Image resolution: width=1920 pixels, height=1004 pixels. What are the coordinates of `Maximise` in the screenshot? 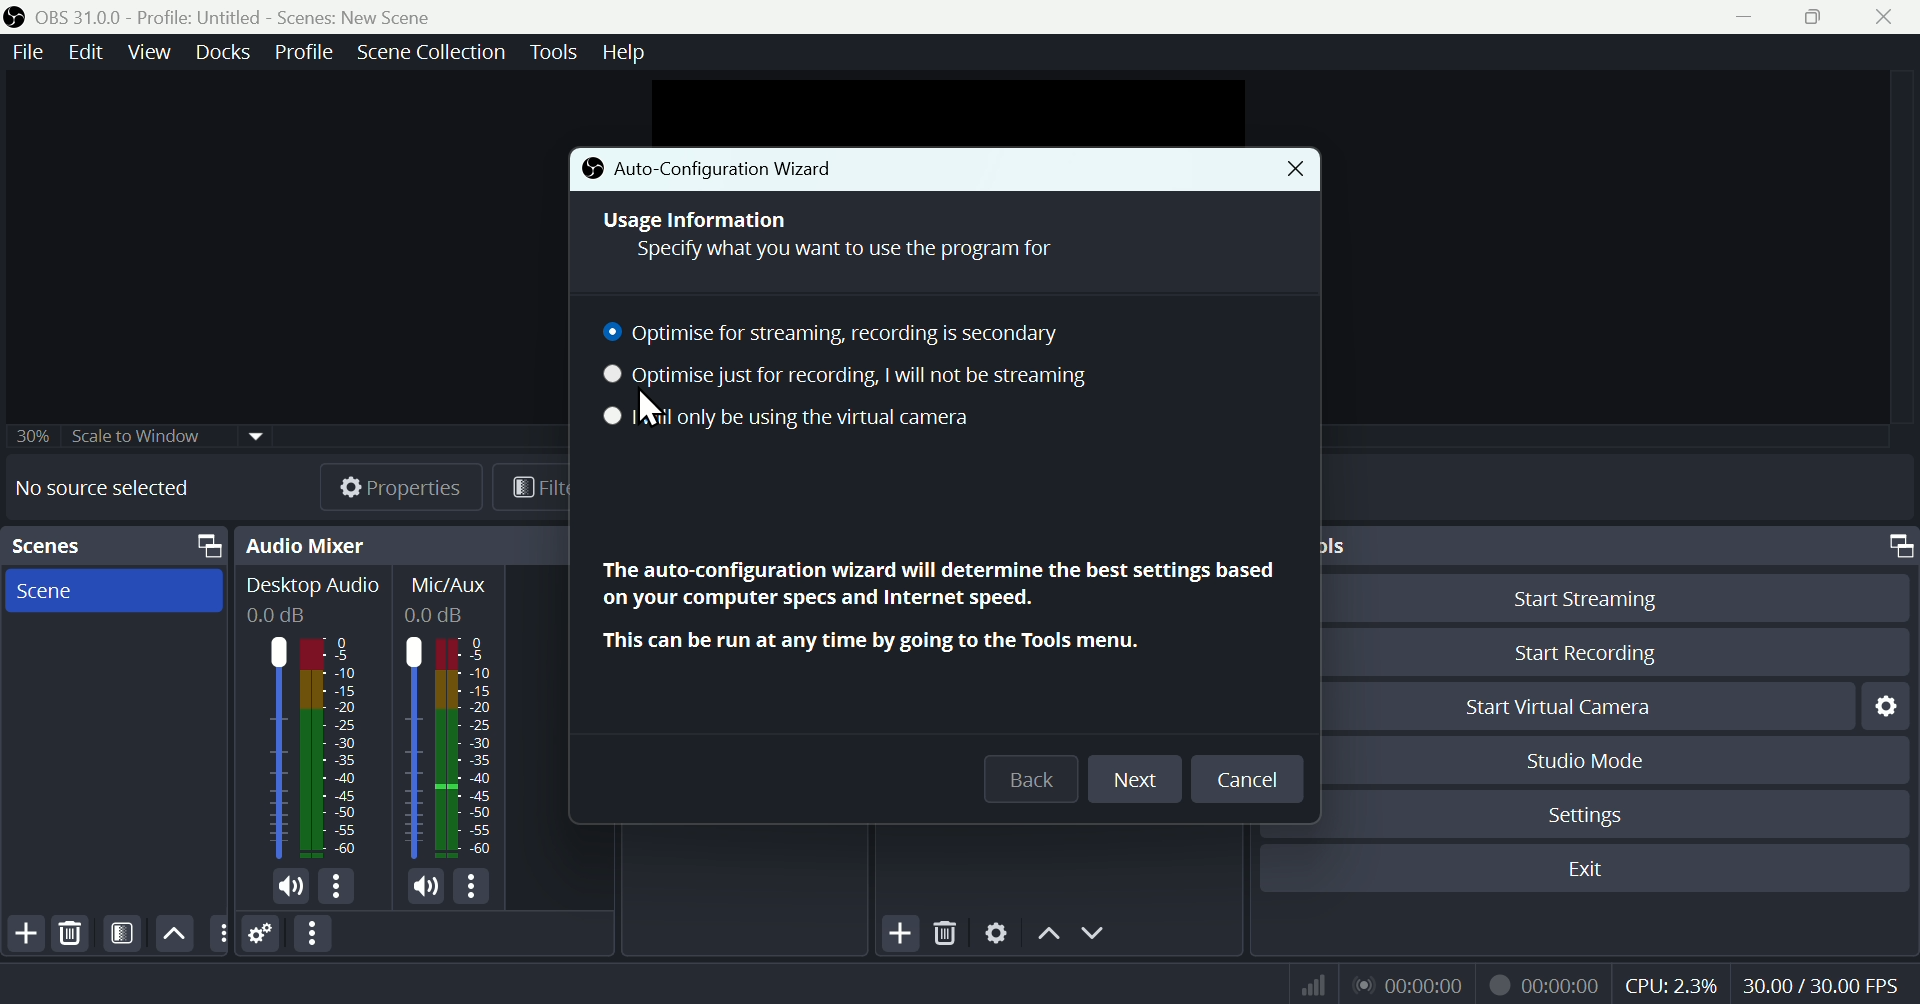 It's located at (1819, 17).